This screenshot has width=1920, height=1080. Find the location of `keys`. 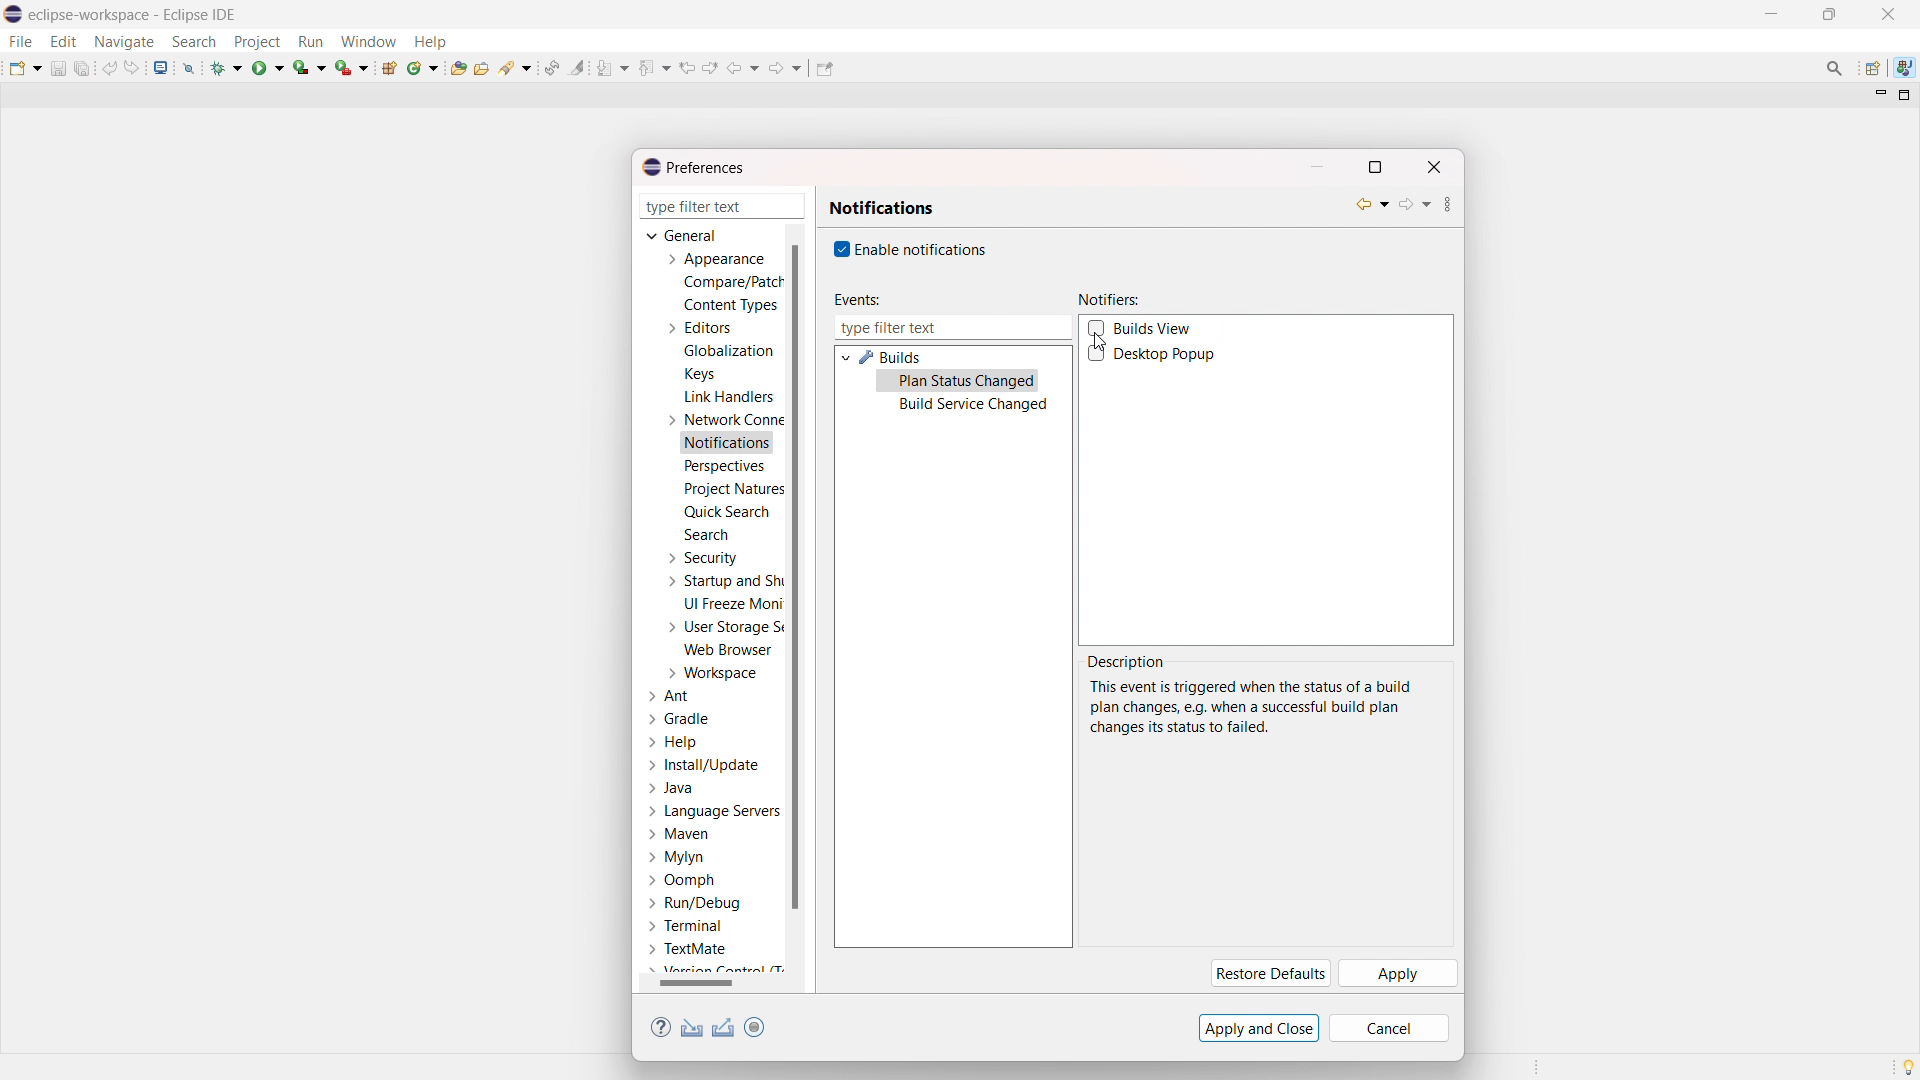

keys is located at coordinates (699, 373).